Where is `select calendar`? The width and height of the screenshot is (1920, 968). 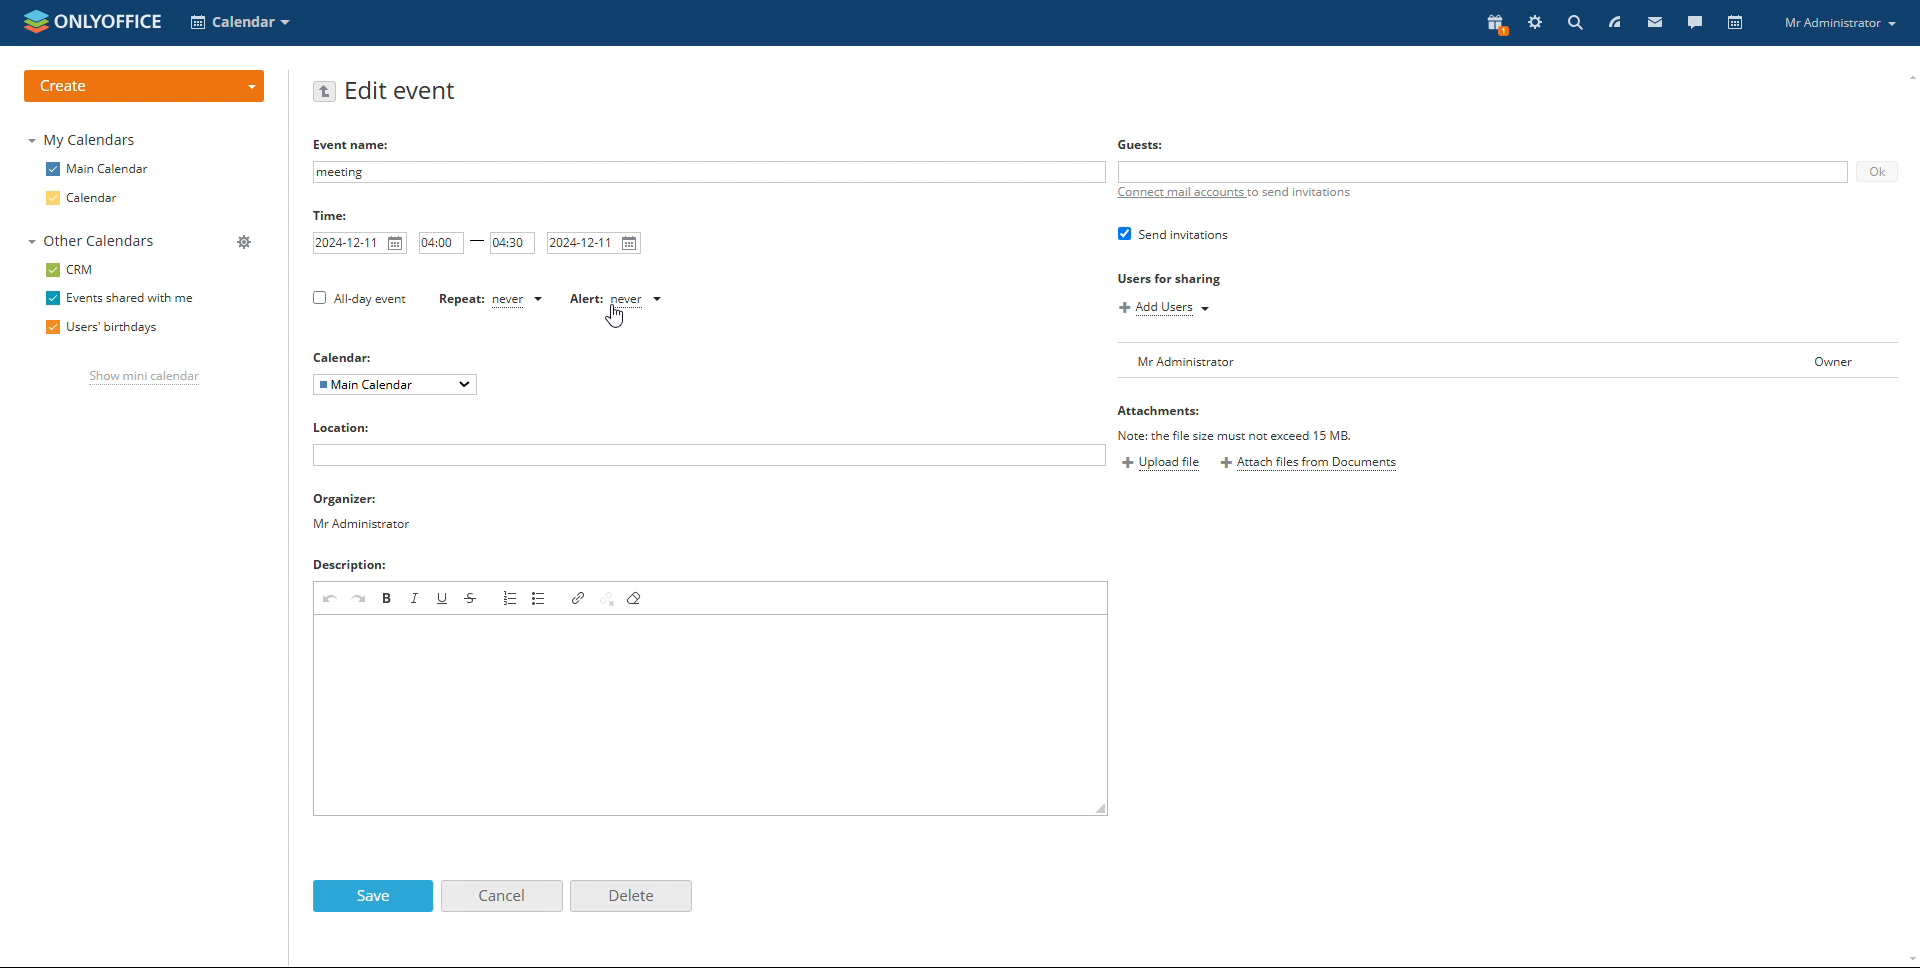 select calendar is located at coordinates (395, 385).